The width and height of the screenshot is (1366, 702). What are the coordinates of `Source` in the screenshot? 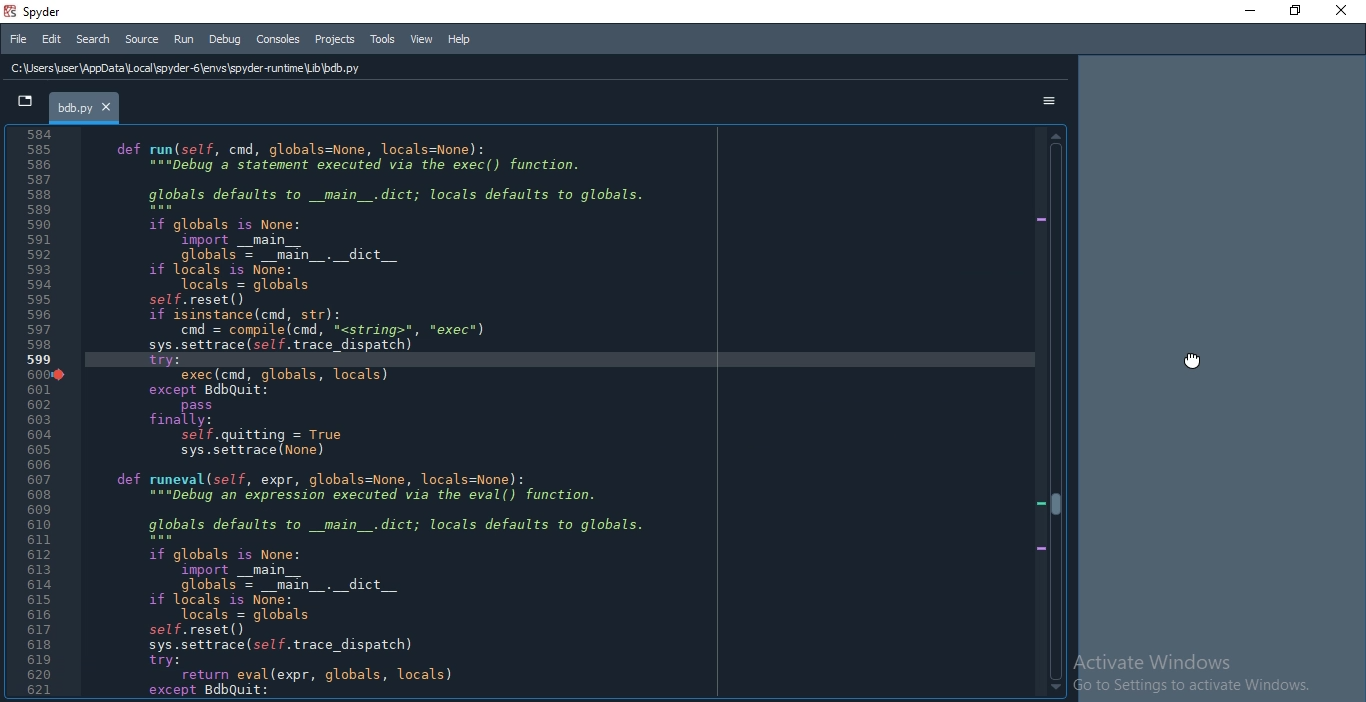 It's located at (144, 40).